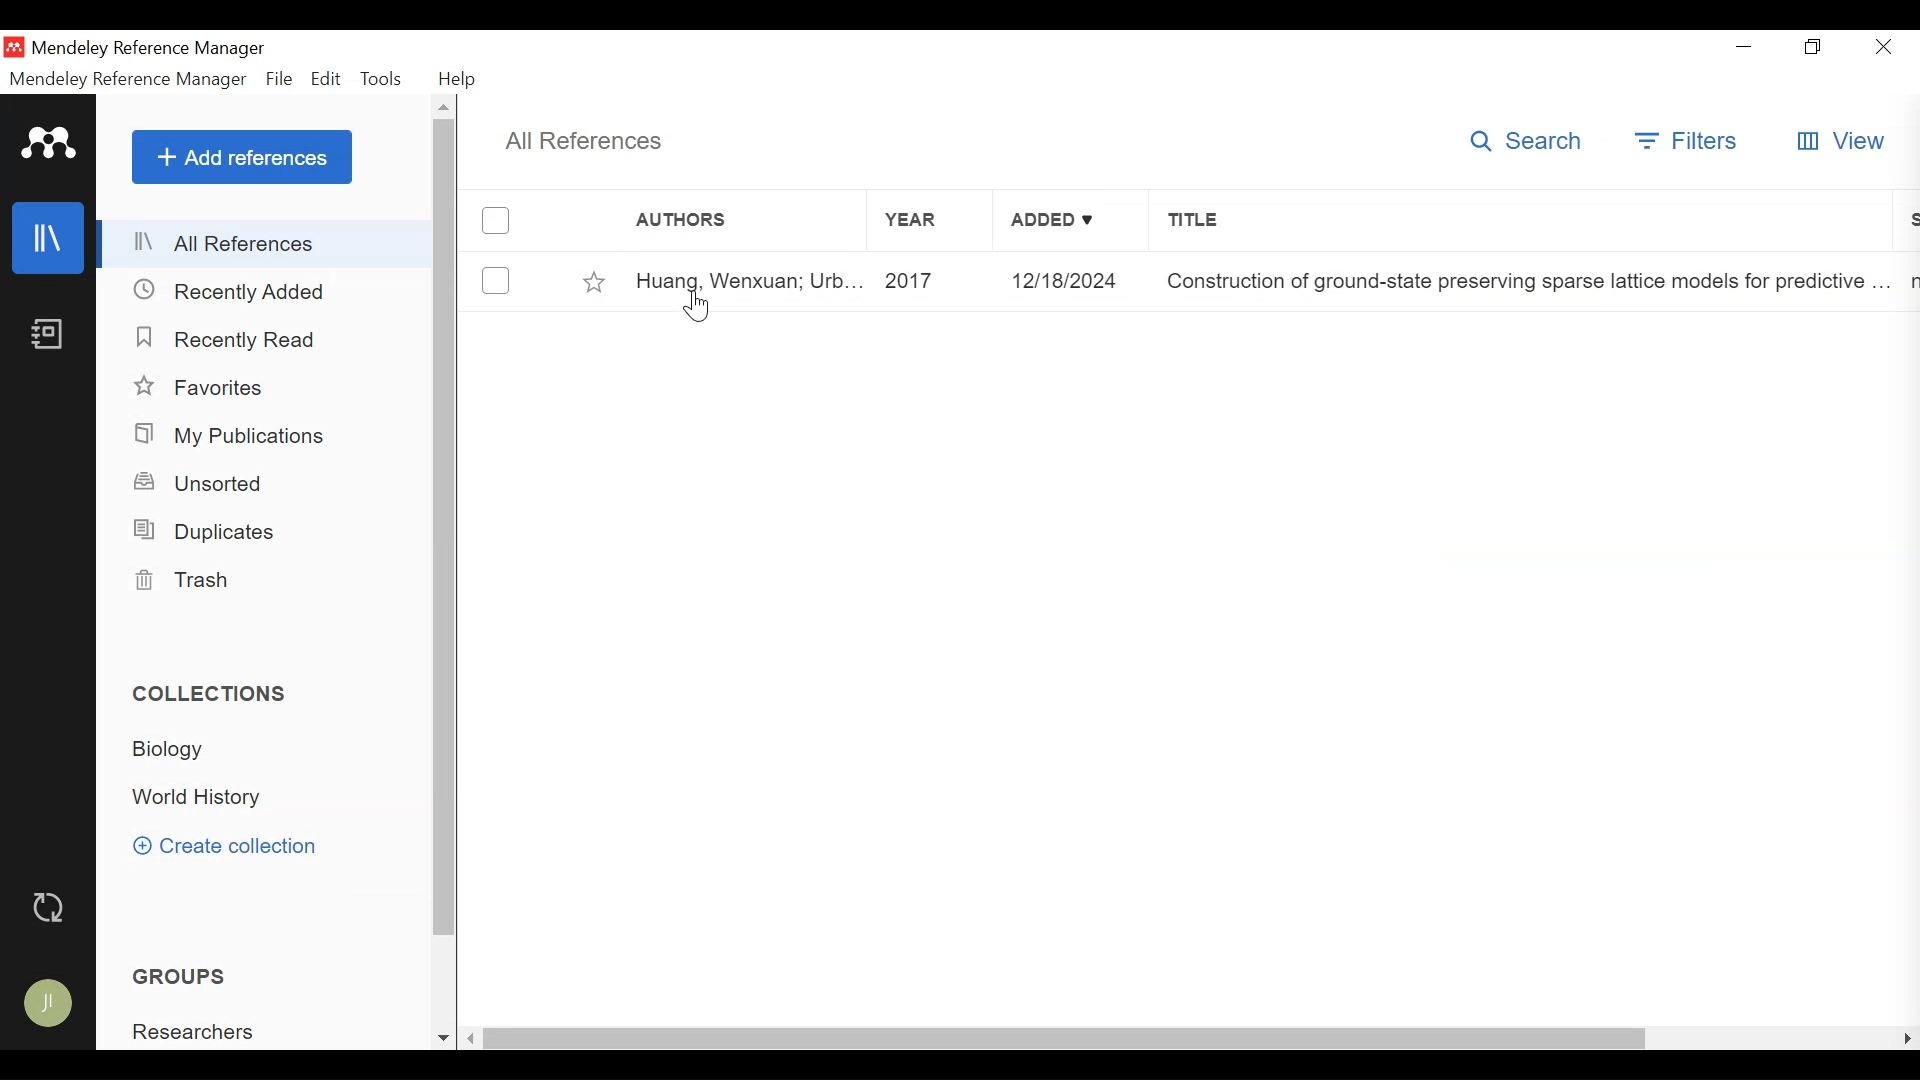  I want to click on Add References, so click(241, 157).